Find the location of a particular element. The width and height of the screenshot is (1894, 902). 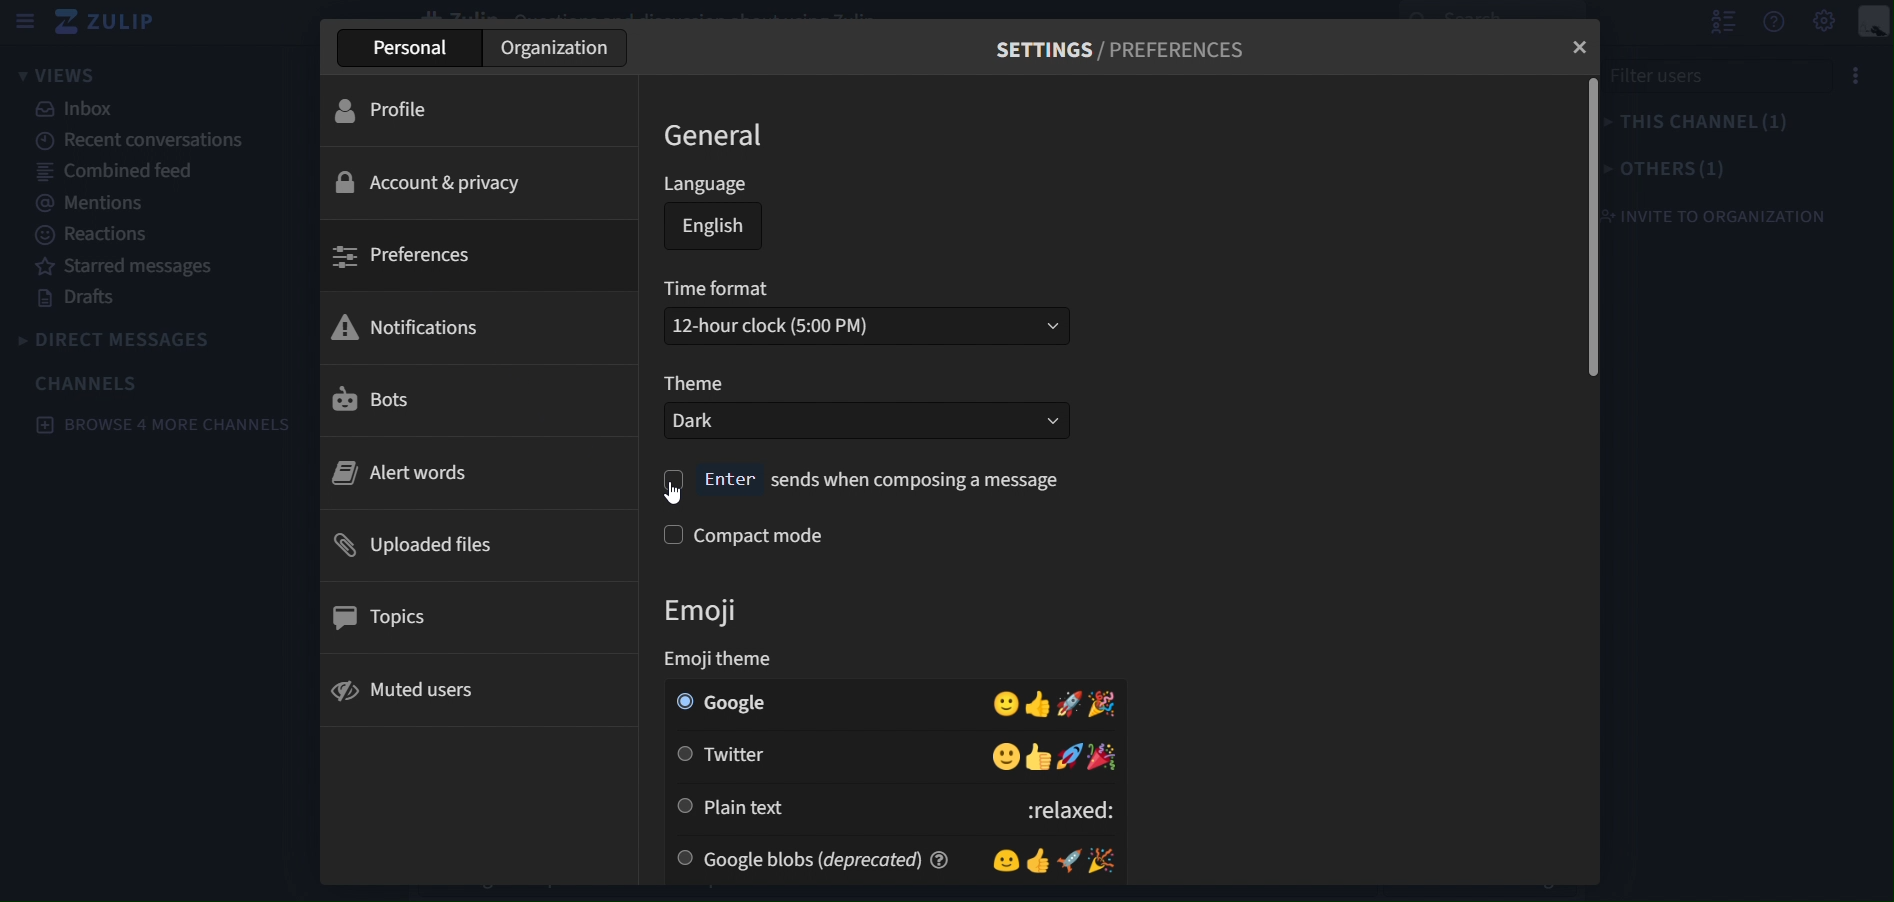

dark is located at coordinates (835, 421).